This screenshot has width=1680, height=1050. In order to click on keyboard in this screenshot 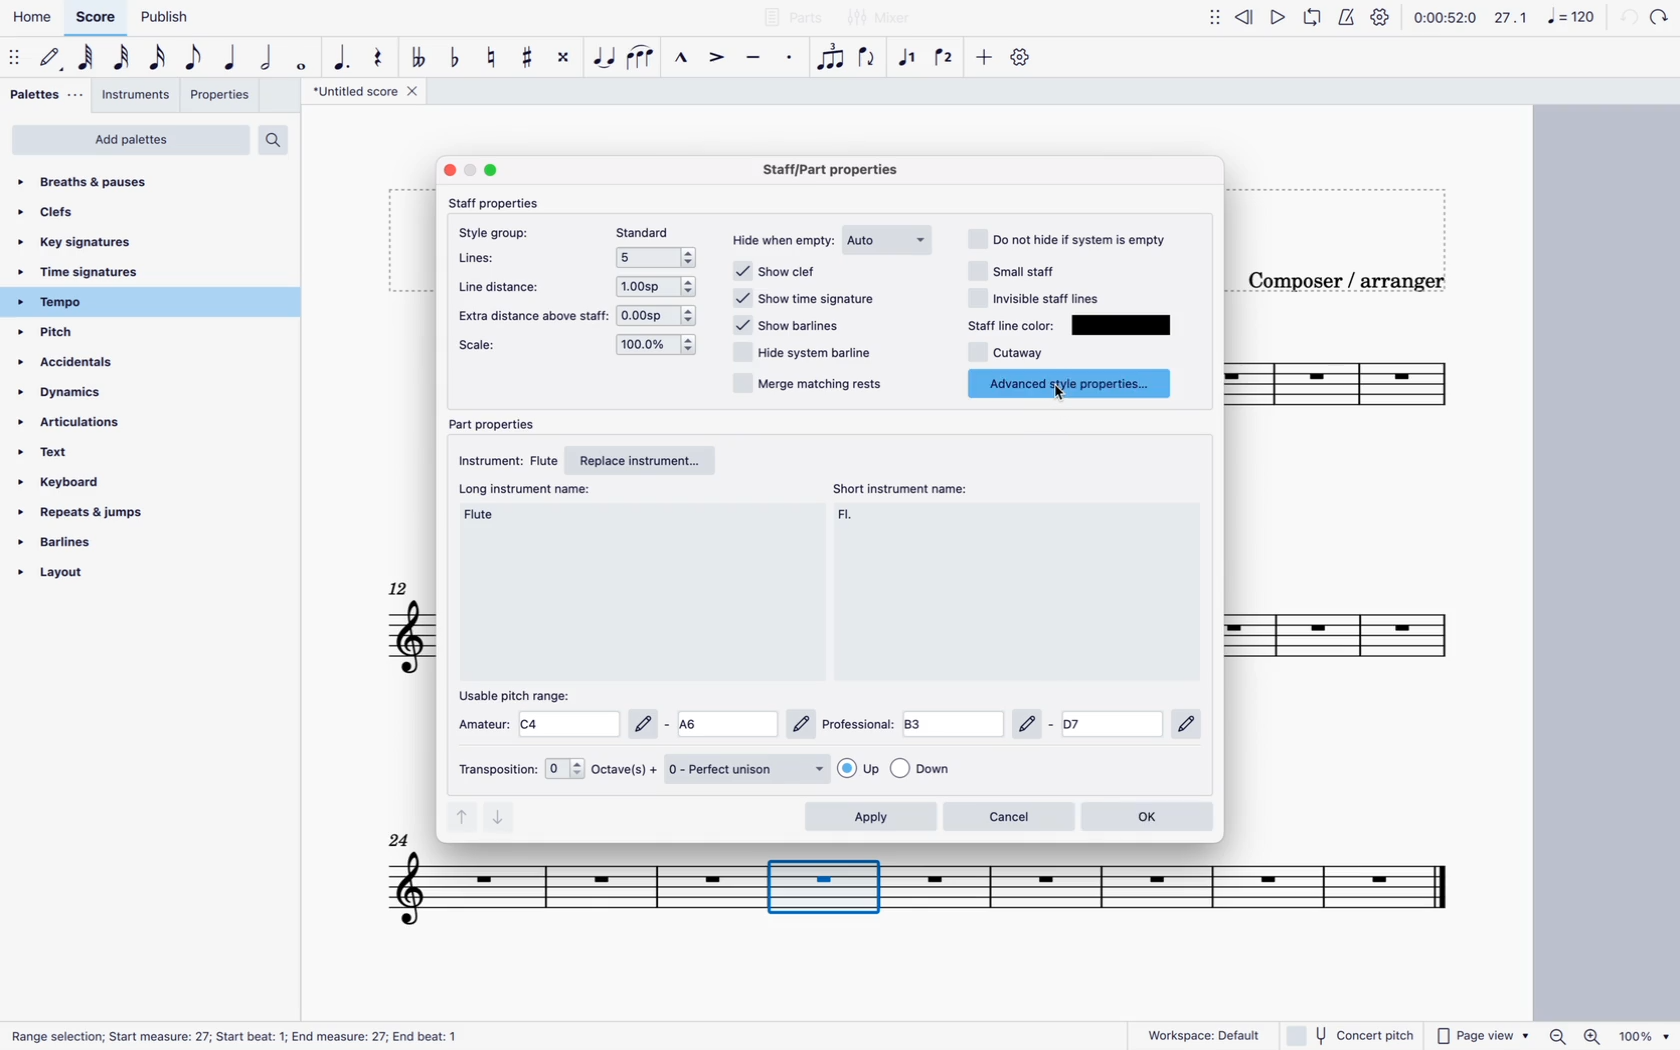, I will do `click(99, 483)`.